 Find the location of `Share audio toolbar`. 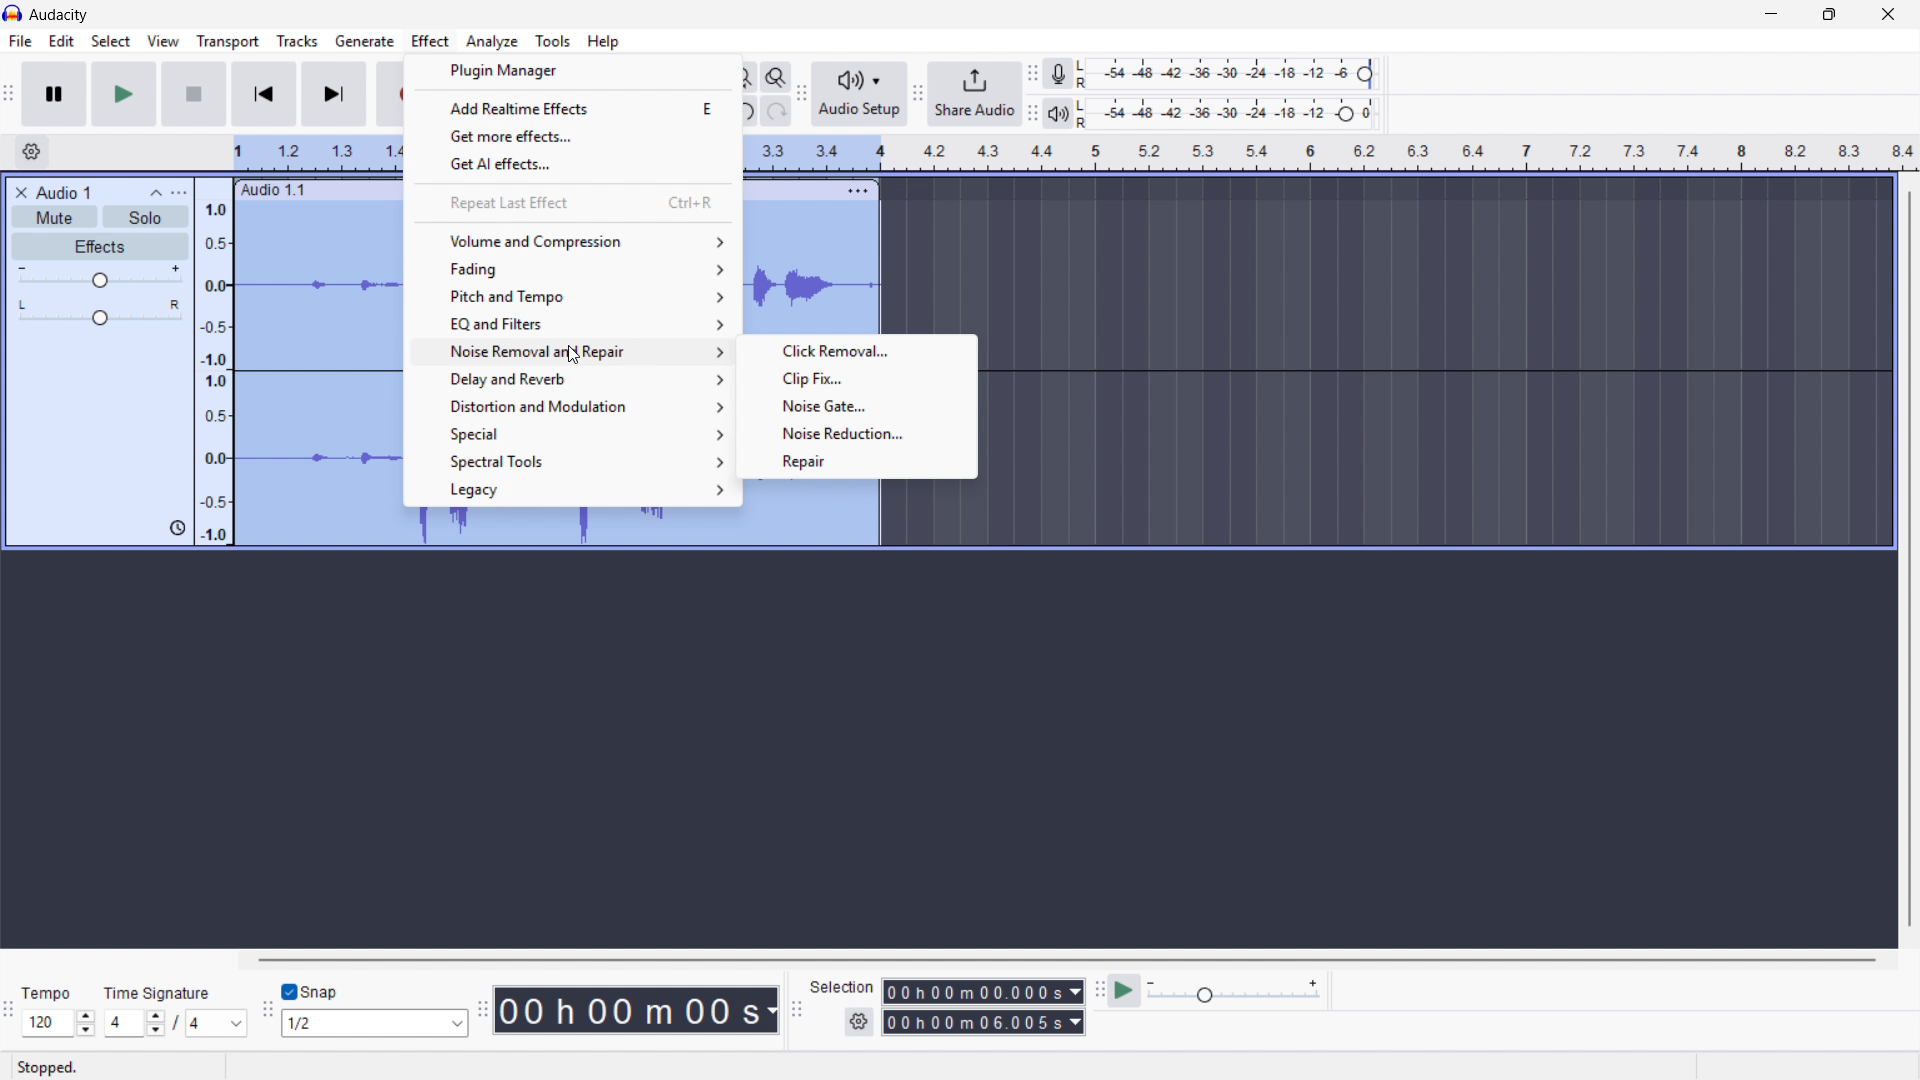

Share audio toolbar is located at coordinates (918, 94).